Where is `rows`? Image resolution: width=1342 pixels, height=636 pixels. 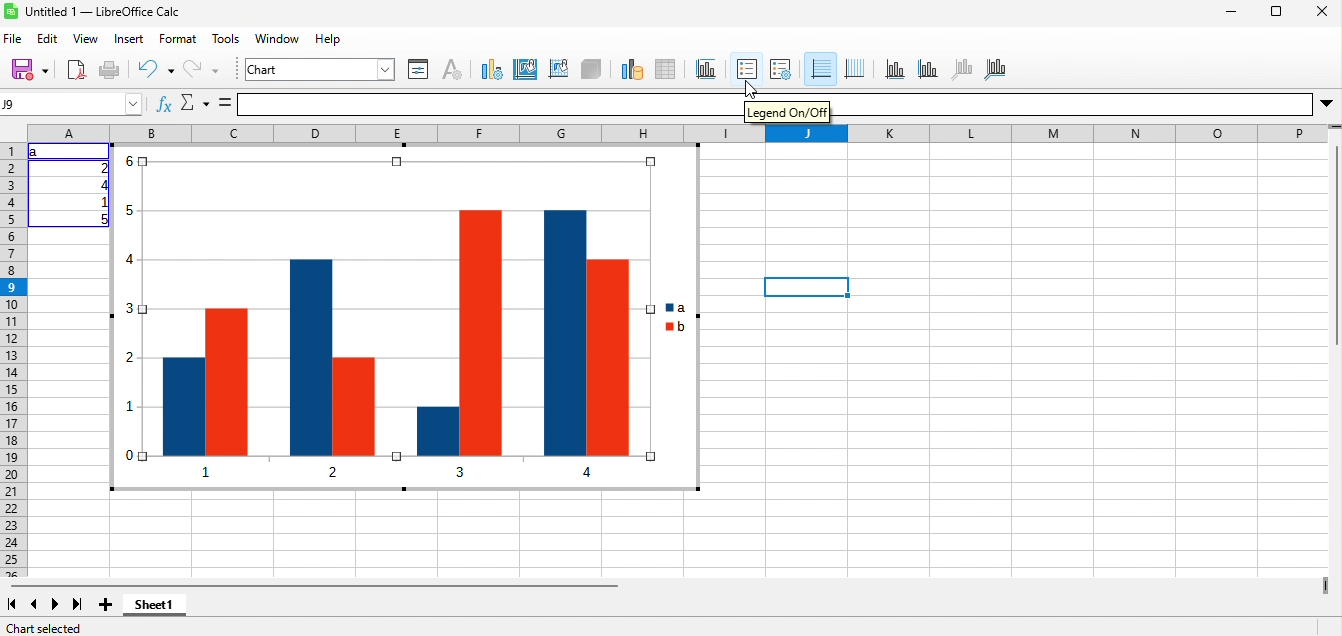
rows is located at coordinates (13, 360).